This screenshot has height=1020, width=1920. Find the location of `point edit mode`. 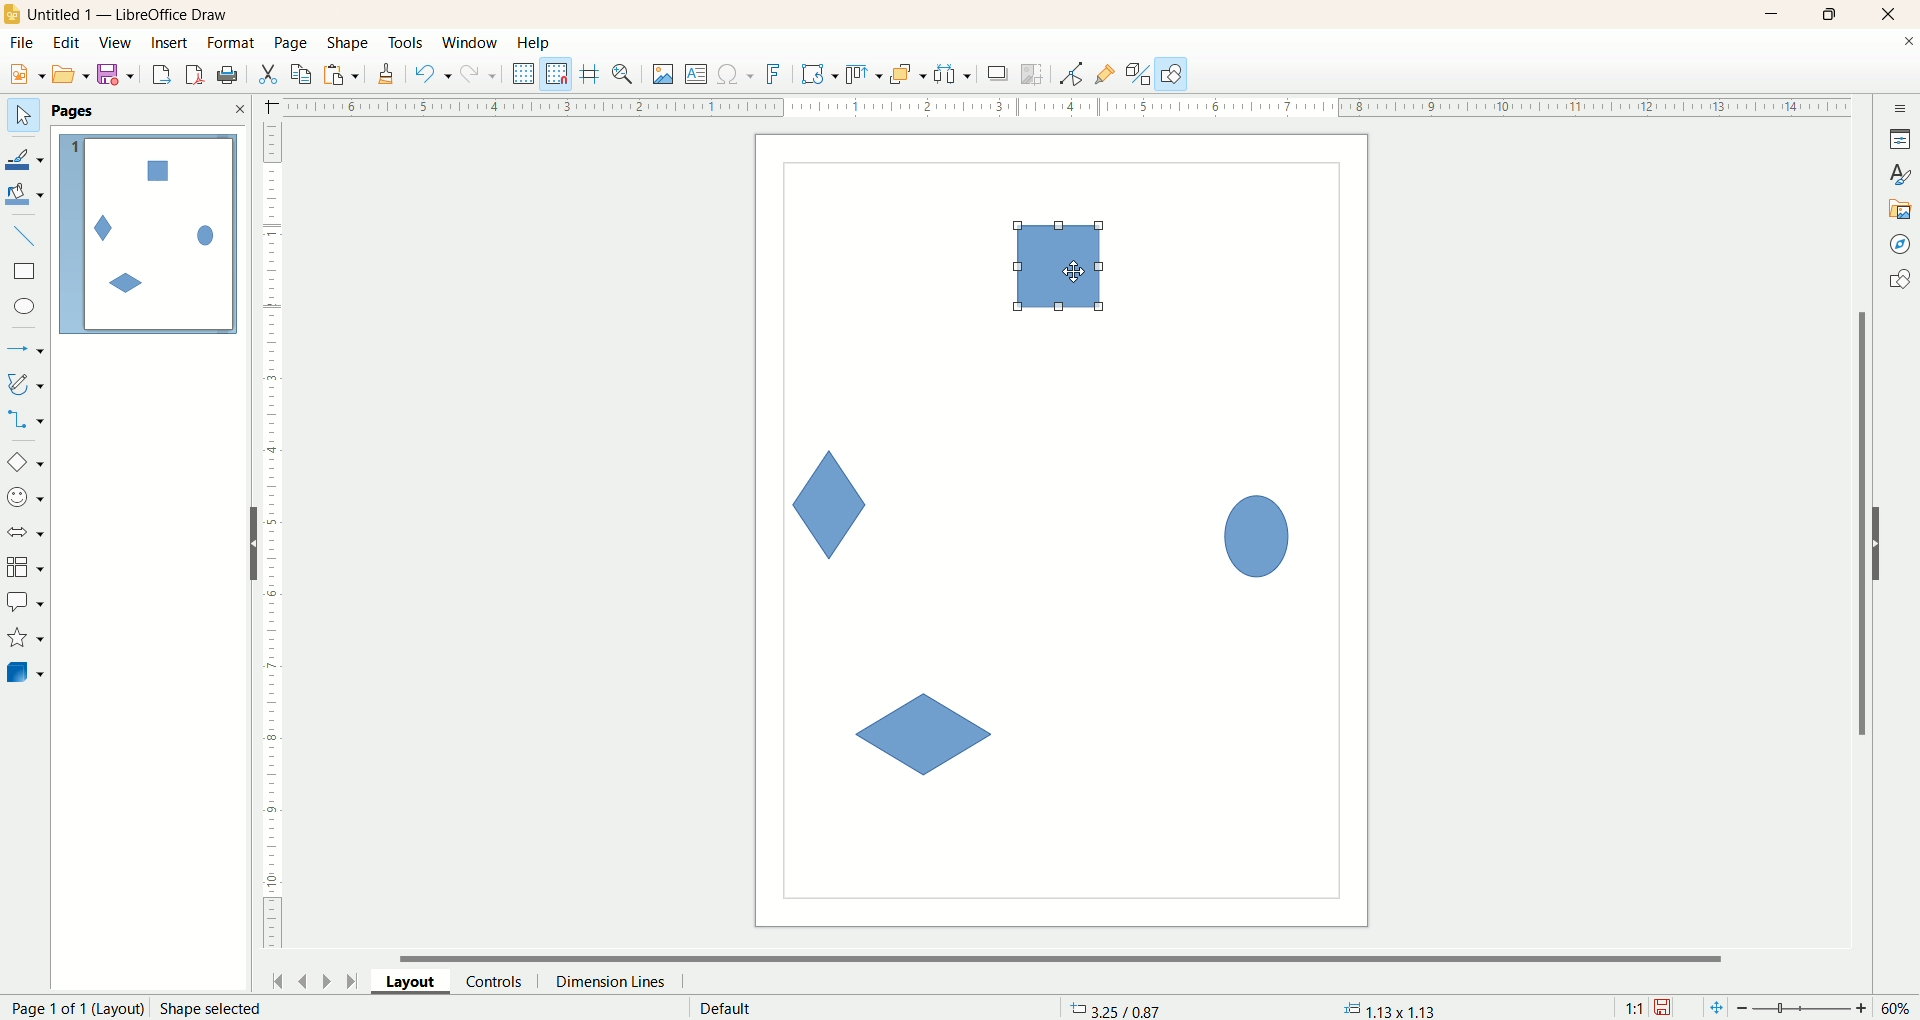

point edit mode is located at coordinates (1070, 75).